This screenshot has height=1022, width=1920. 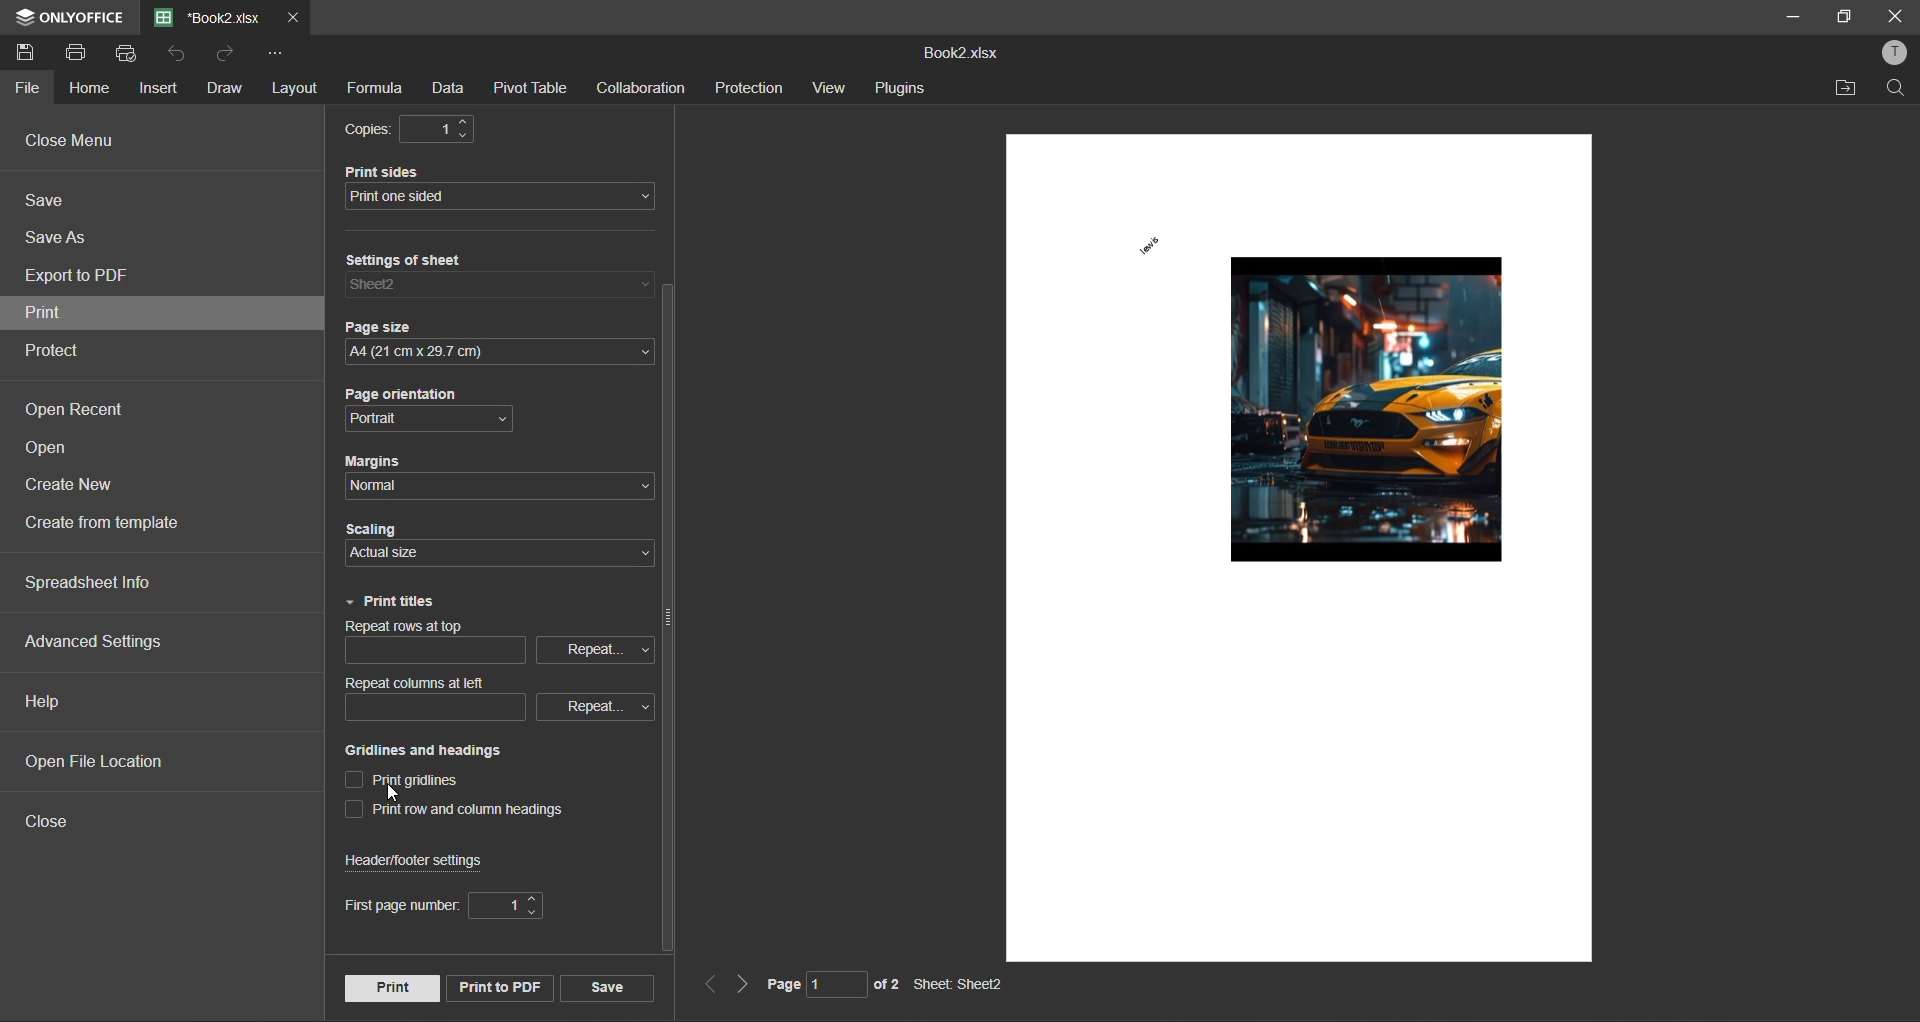 What do you see at coordinates (435, 129) in the screenshot?
I see `1` at bounding box center [435, 129].